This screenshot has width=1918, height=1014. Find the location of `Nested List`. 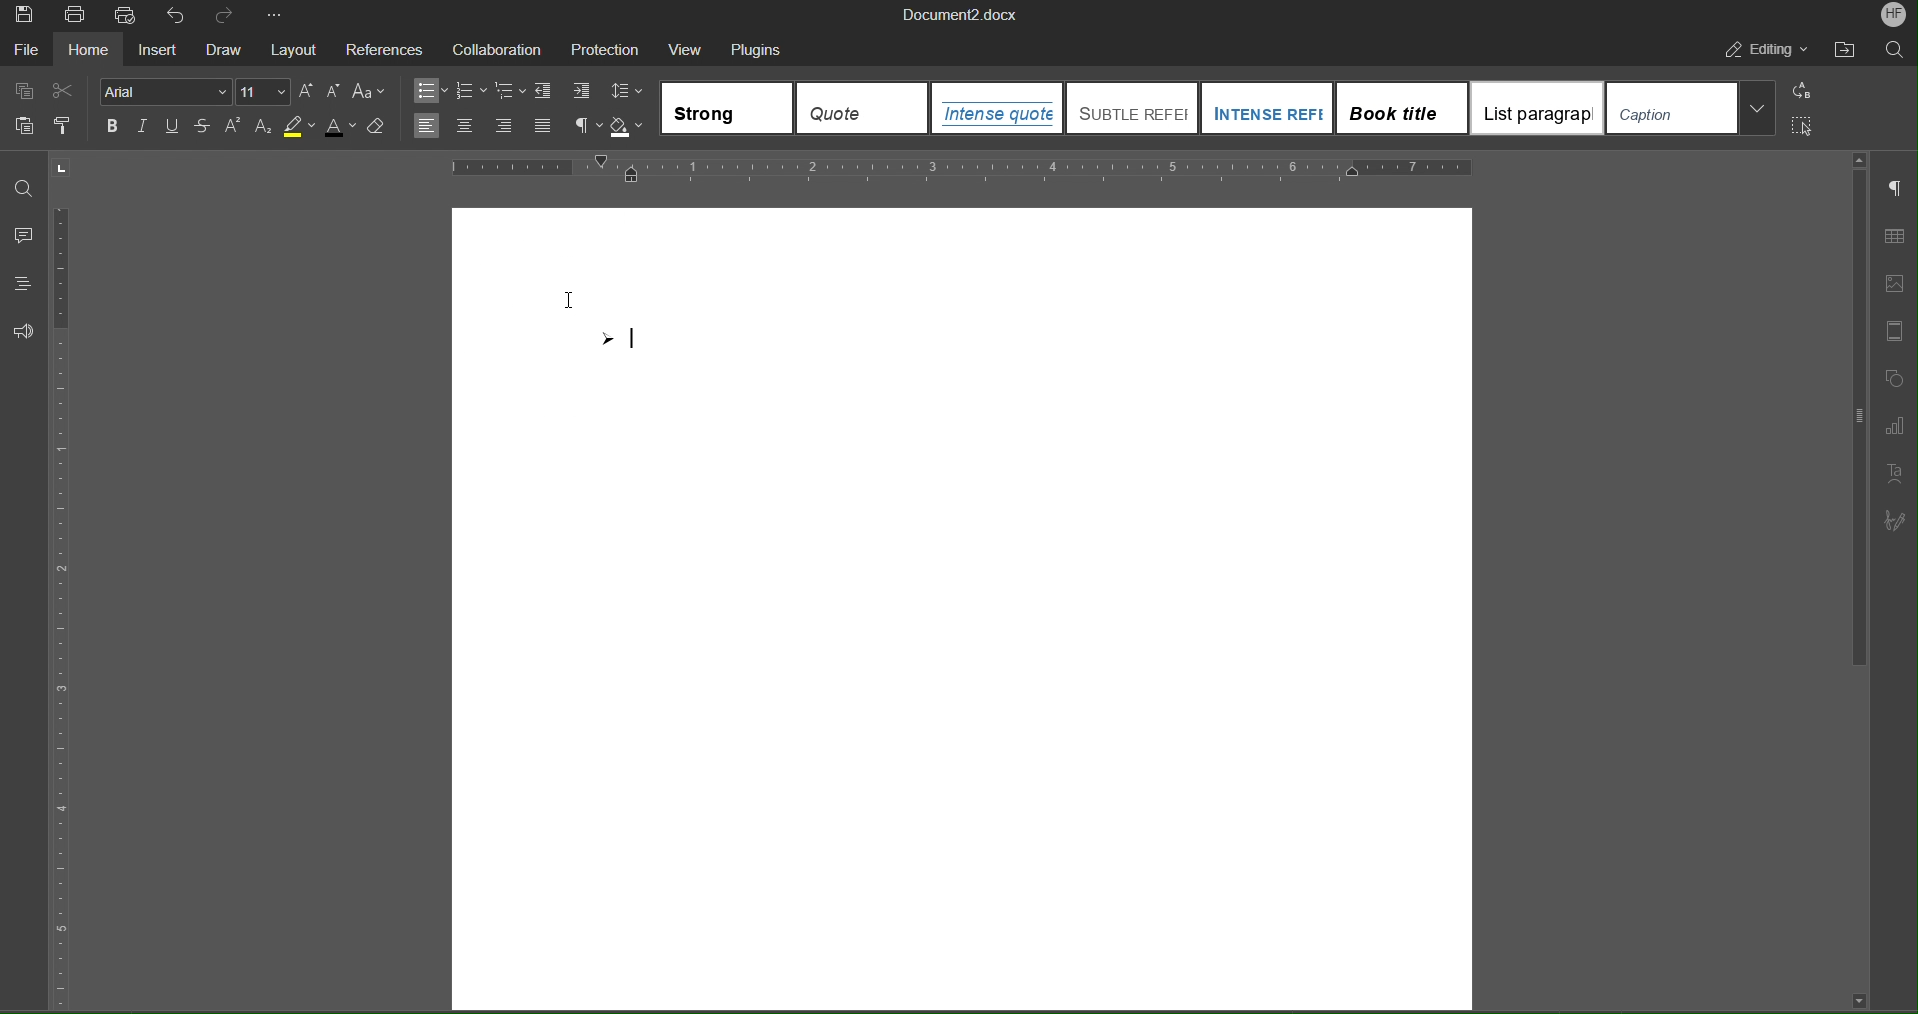

Nested List is located at coordinates (511, 89).